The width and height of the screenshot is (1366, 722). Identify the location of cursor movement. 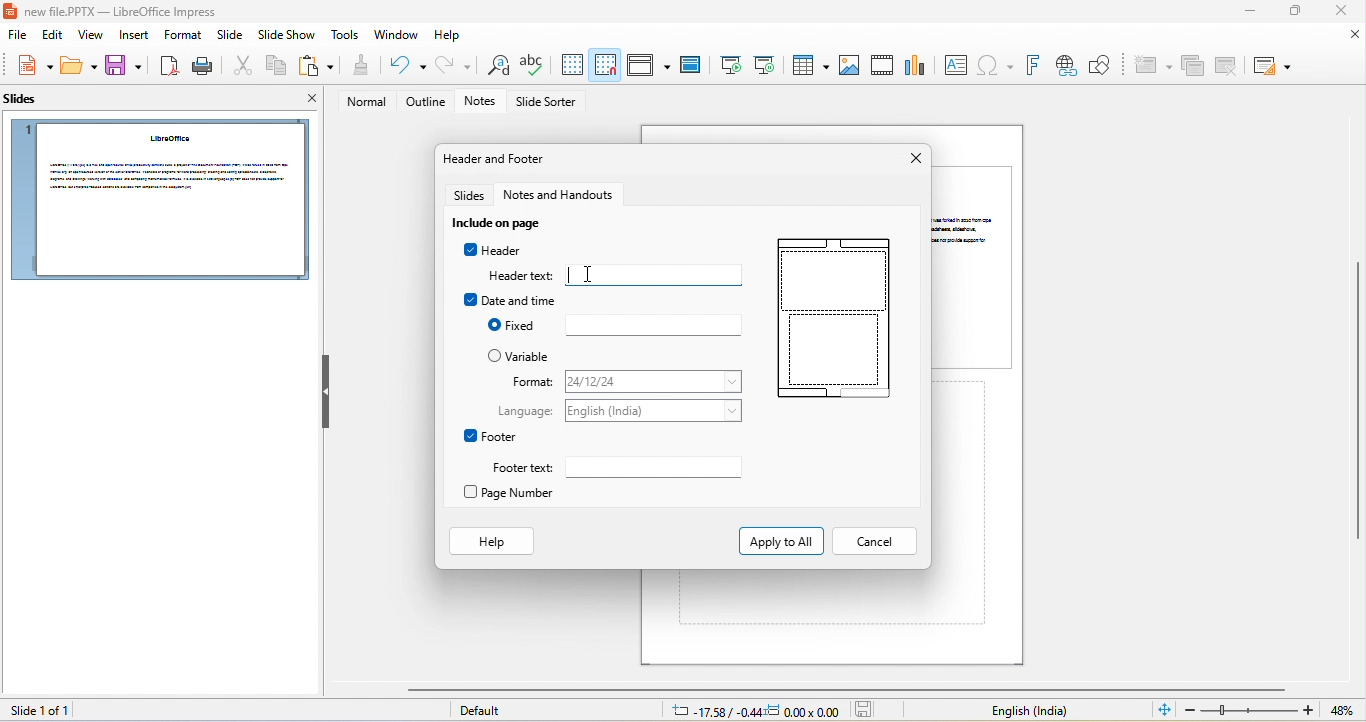
(588, 275).